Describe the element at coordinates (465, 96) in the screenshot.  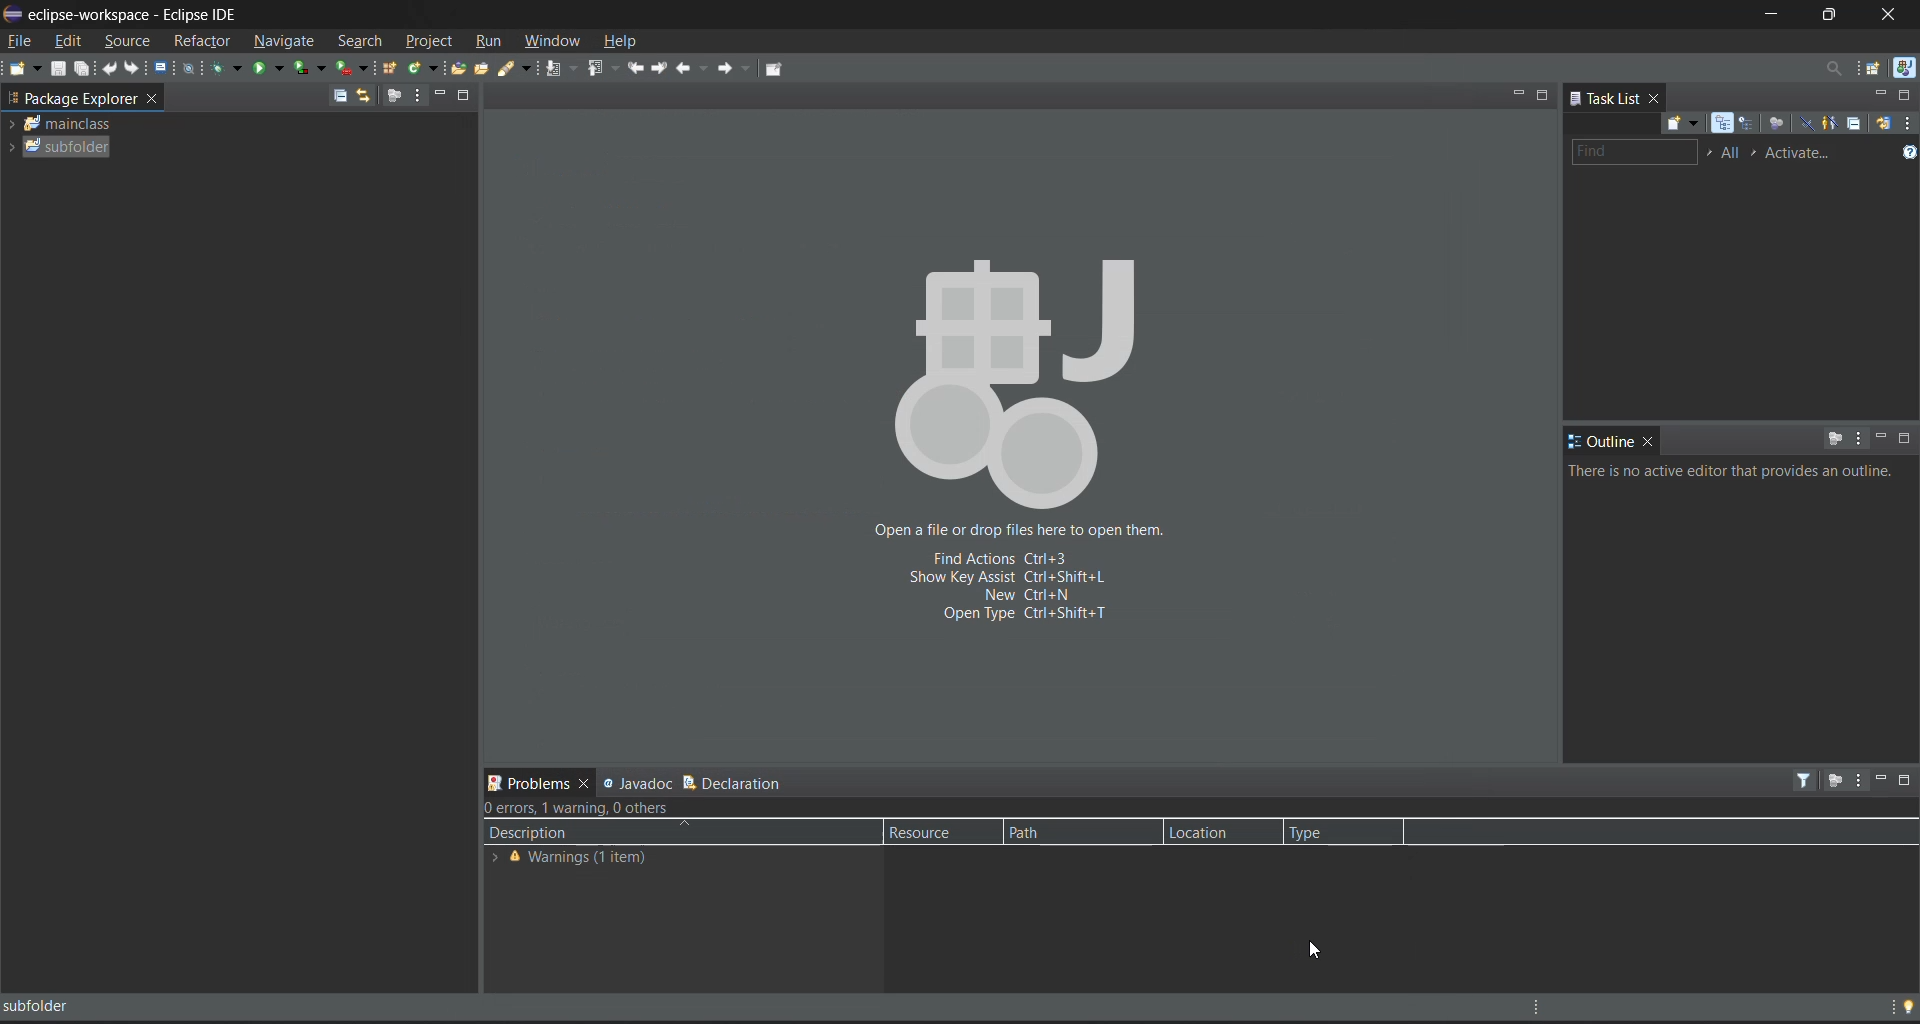
I see `maximize` at that location.